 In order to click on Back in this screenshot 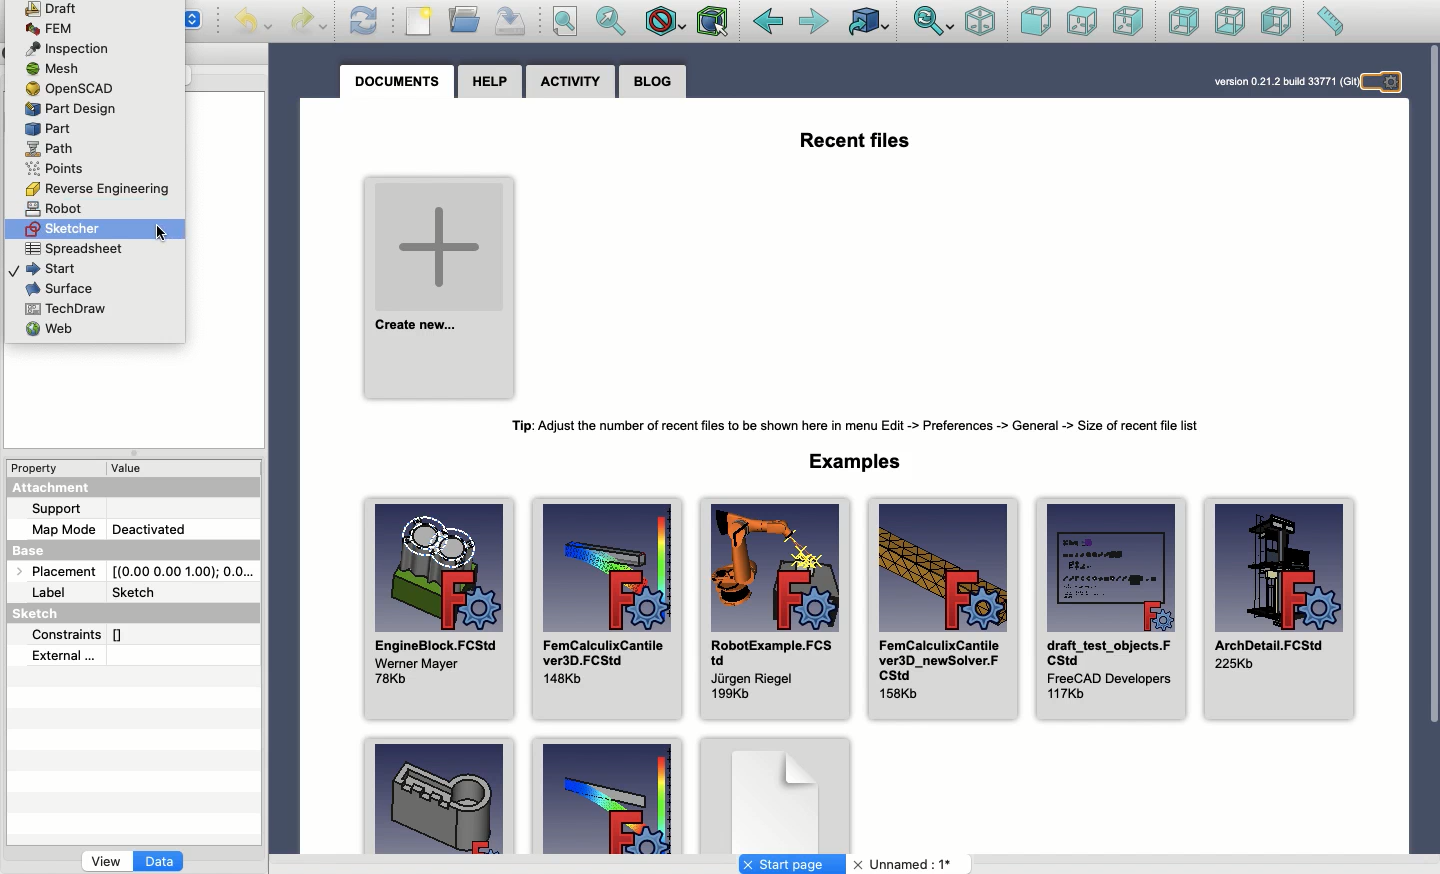, I will do `click(768, 22)`.